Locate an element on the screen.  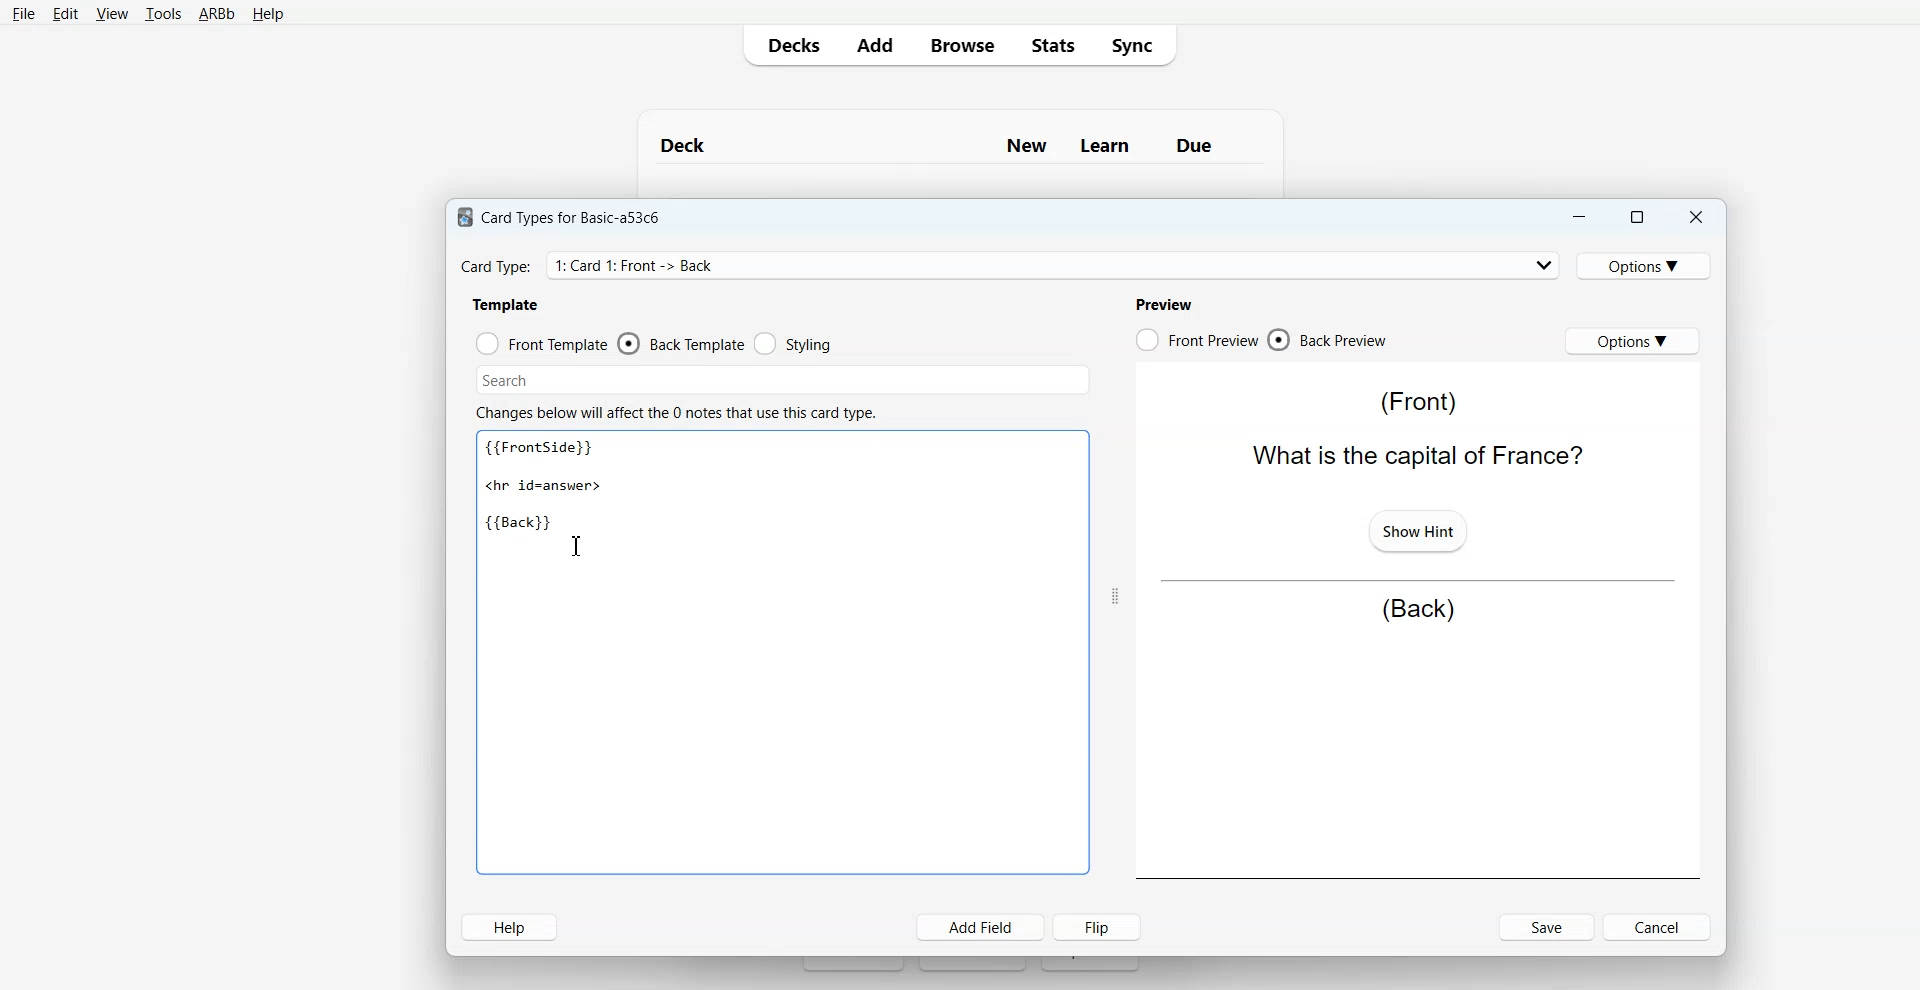
Decks is located at coordinates (789, 45).